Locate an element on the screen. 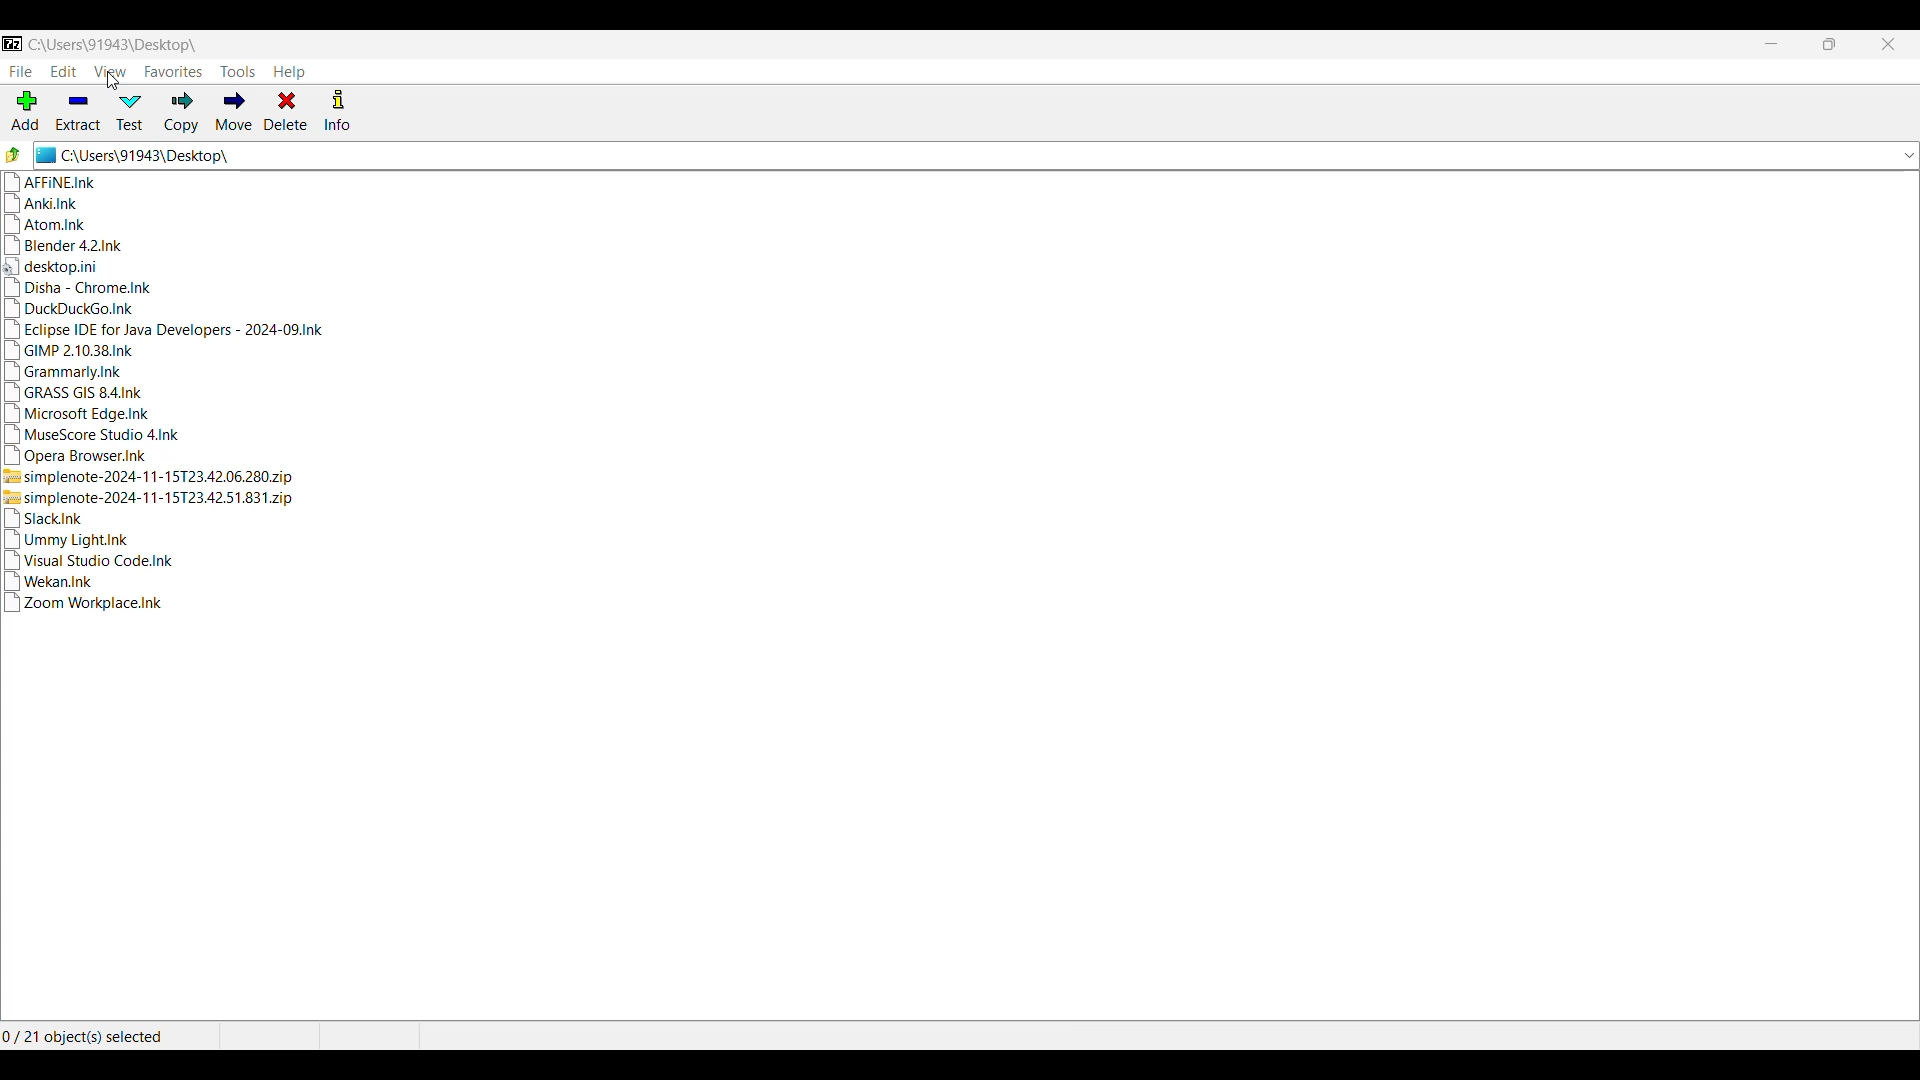  cursor is located at coordinates (114, 79).